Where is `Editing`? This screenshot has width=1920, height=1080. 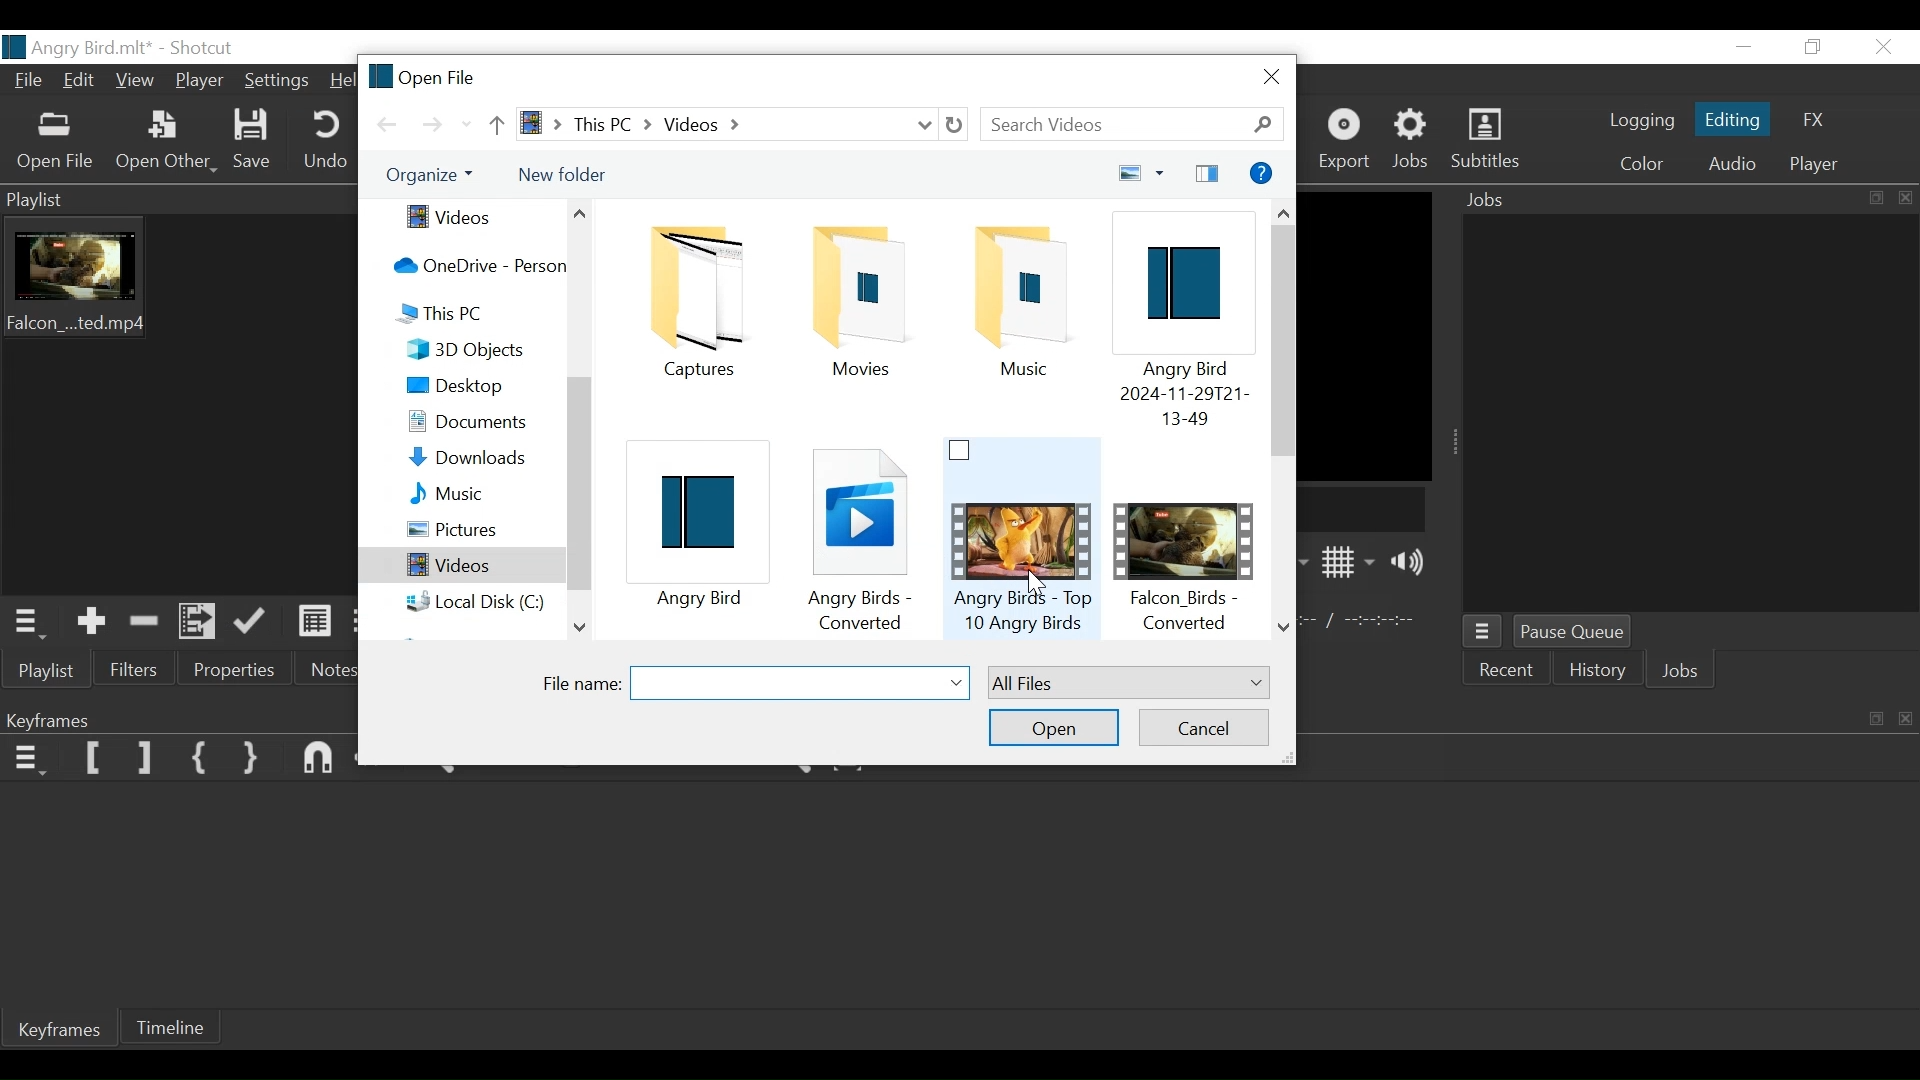
Editing is located at coordinates (1736, 120).